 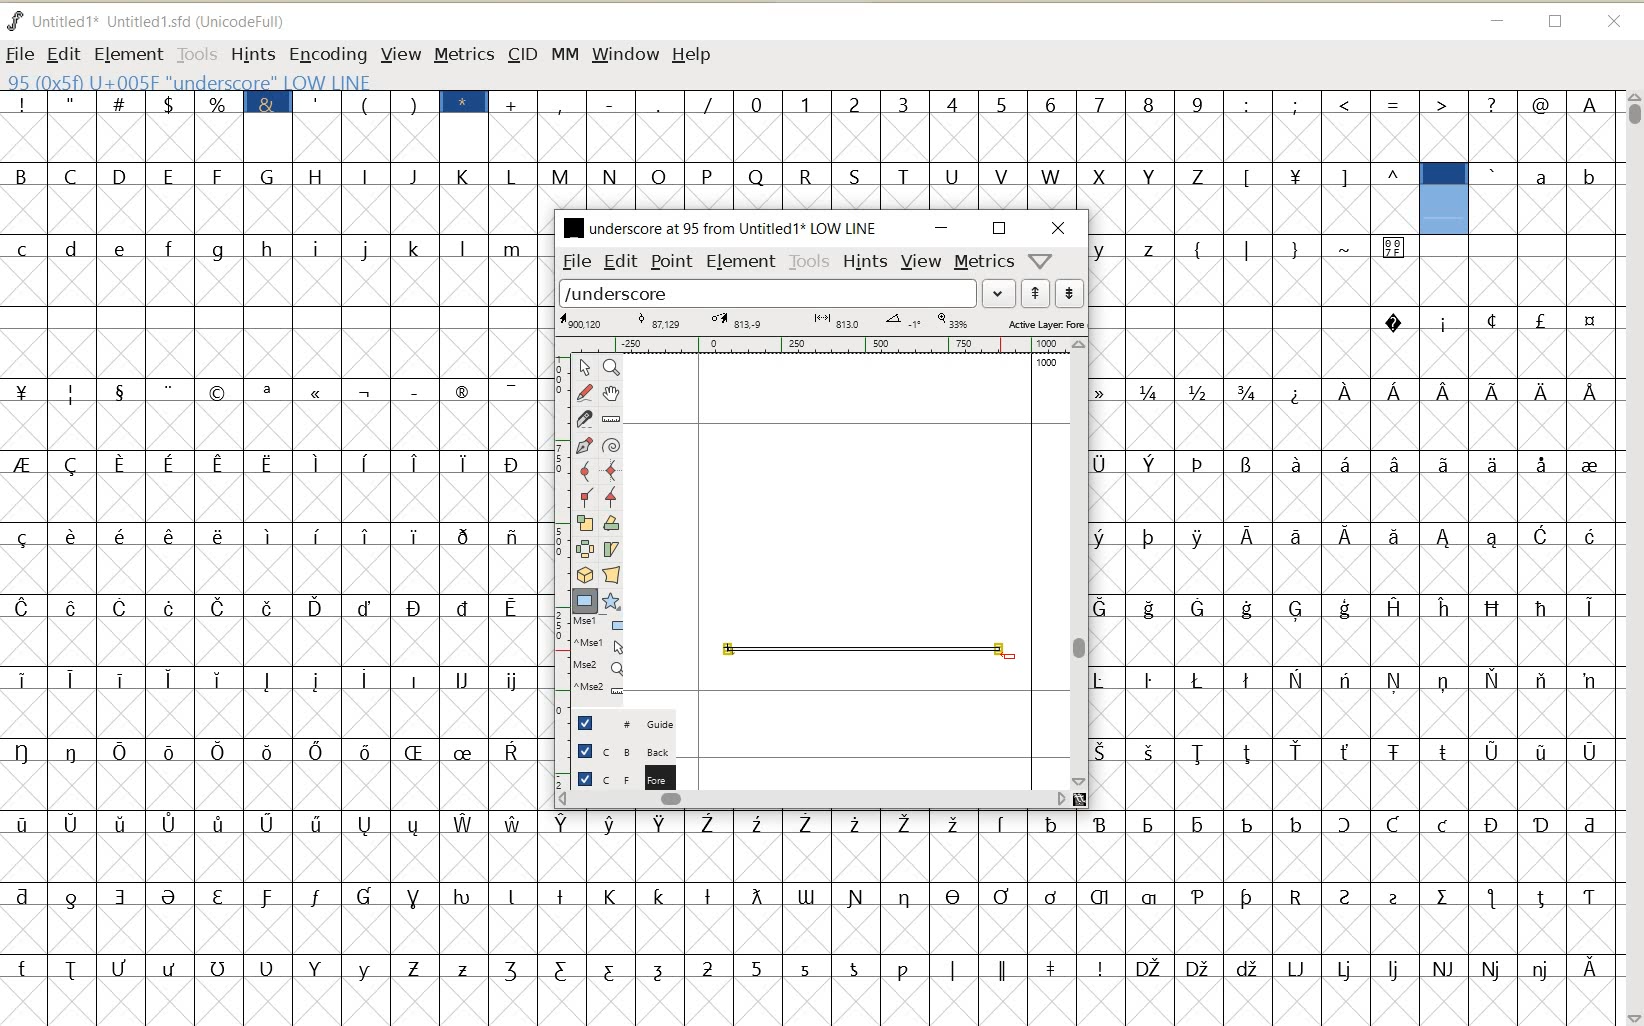 What do you see at coordinates (1000, 294) in the screenshot?
I see `EXPAND` at bounding box center [1000, 294].